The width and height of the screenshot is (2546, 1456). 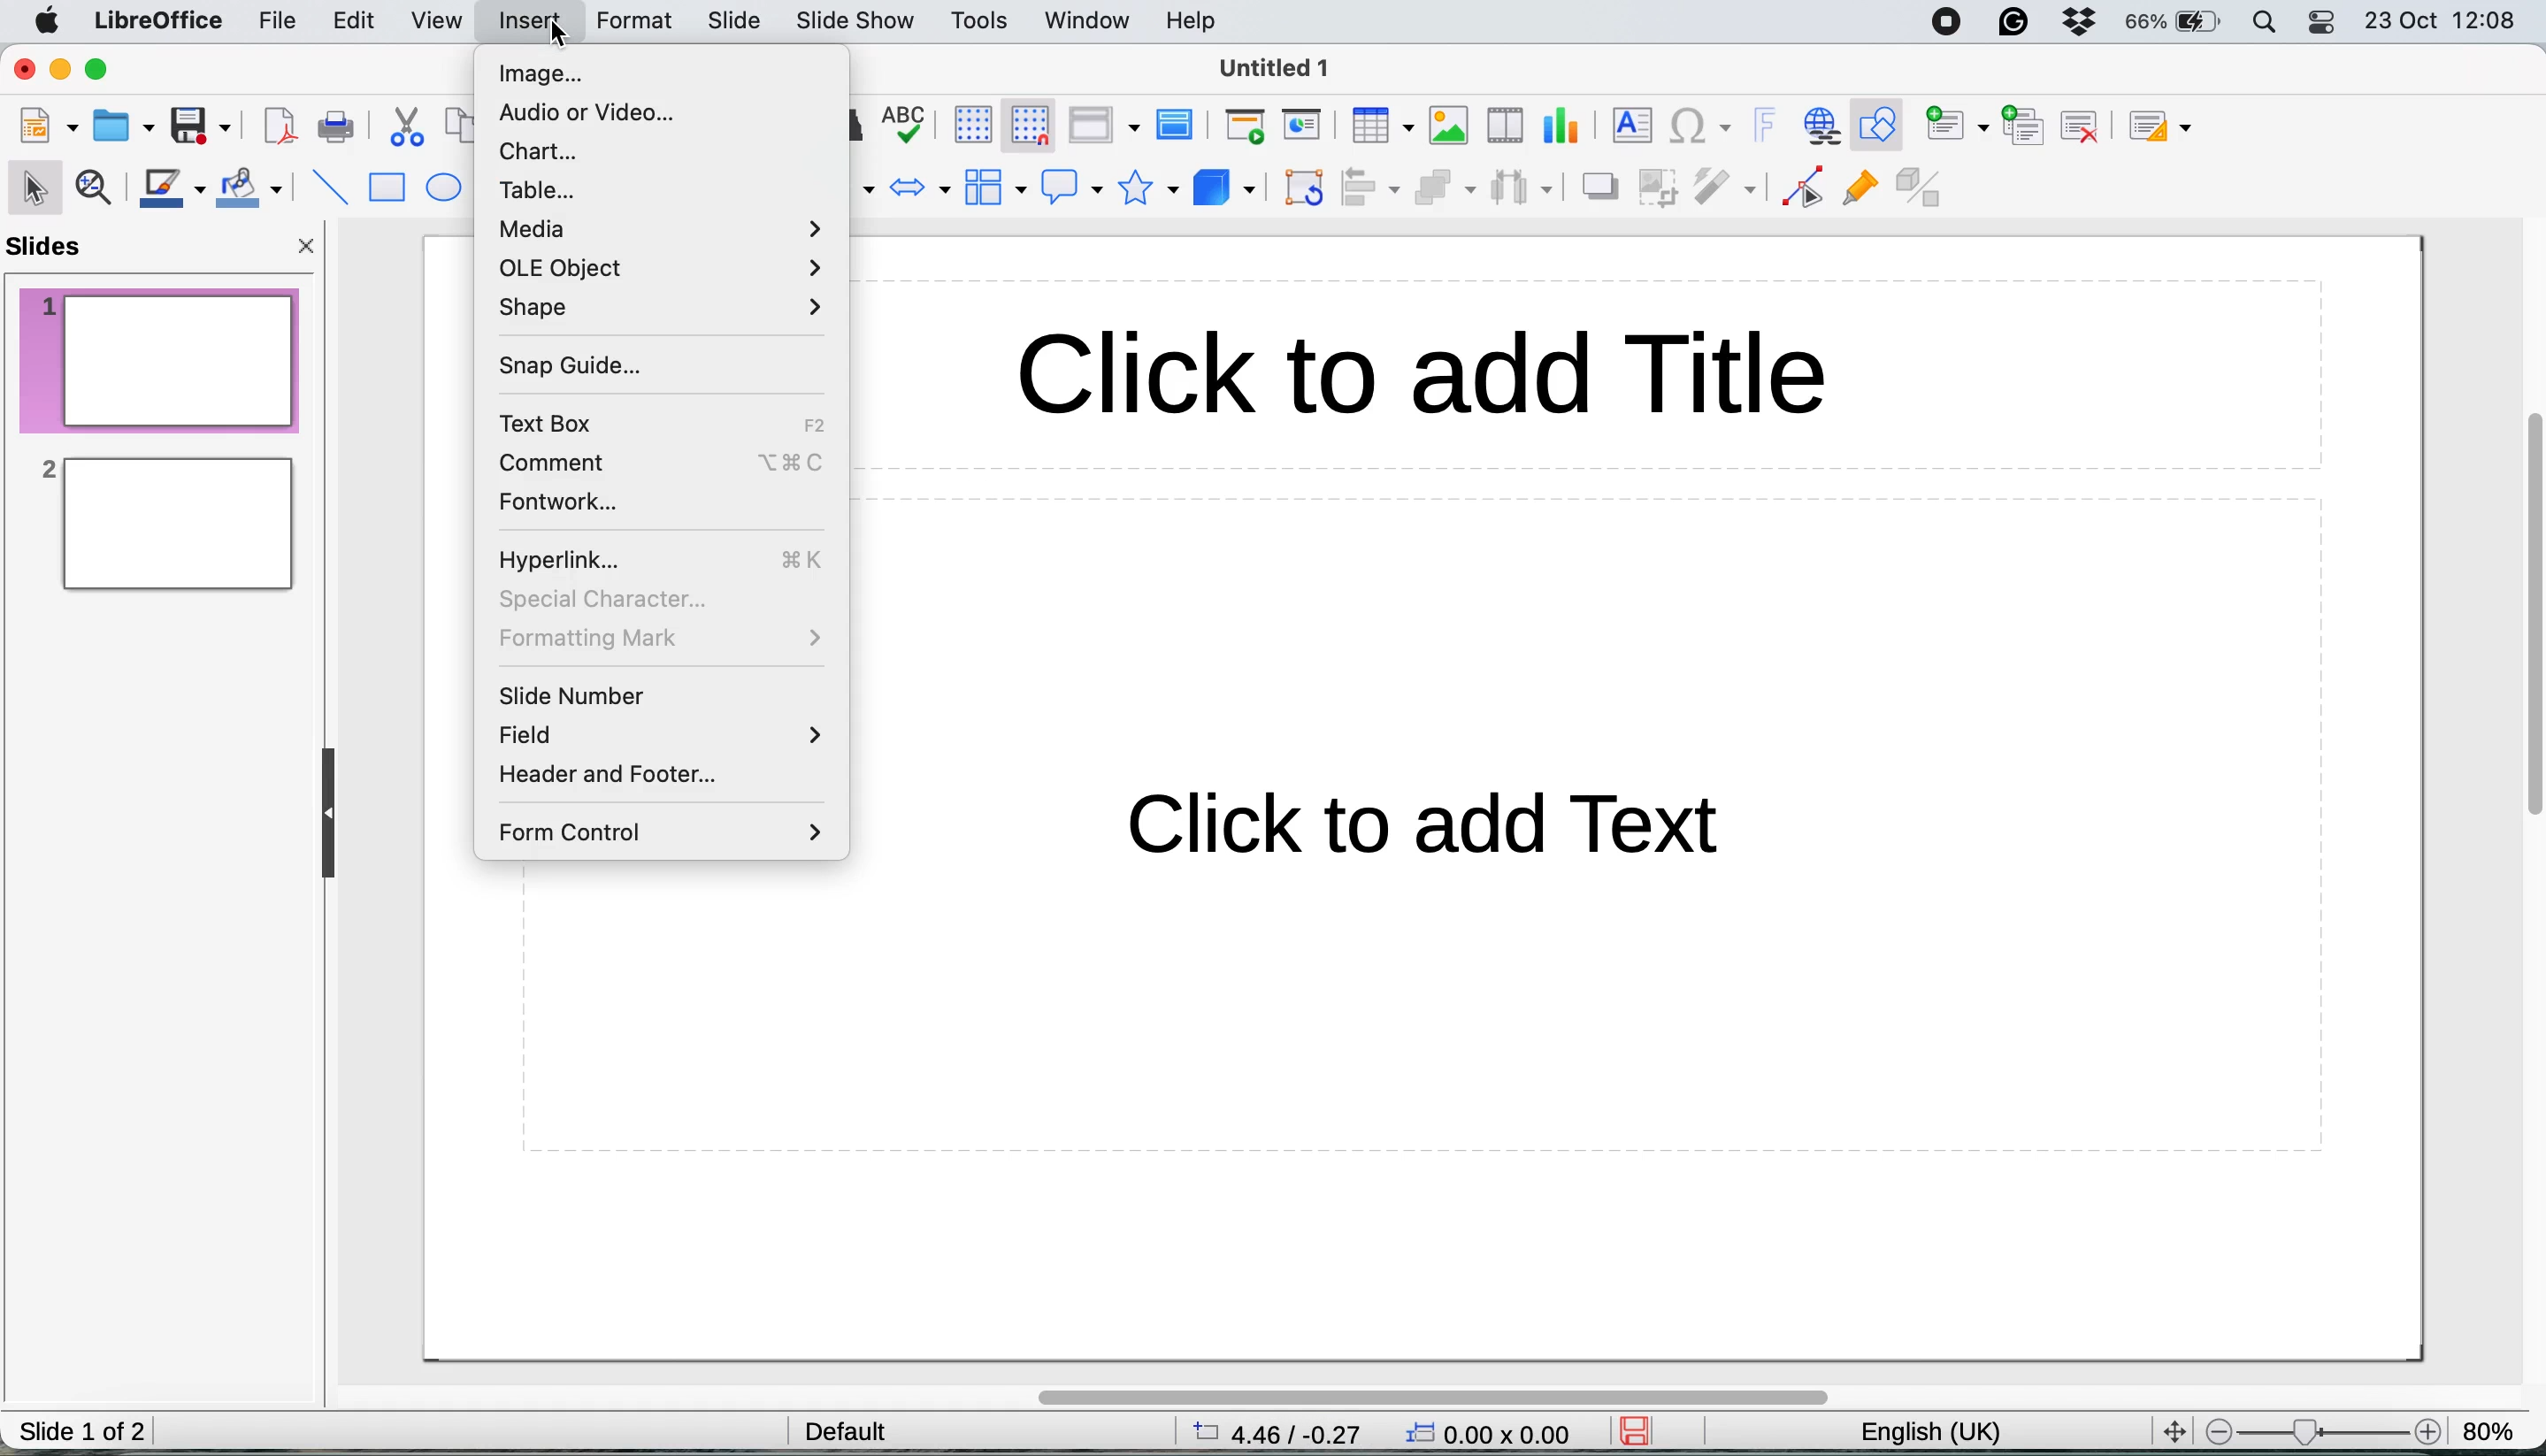 I want to click on arrange, so click(x=1442, y=191).